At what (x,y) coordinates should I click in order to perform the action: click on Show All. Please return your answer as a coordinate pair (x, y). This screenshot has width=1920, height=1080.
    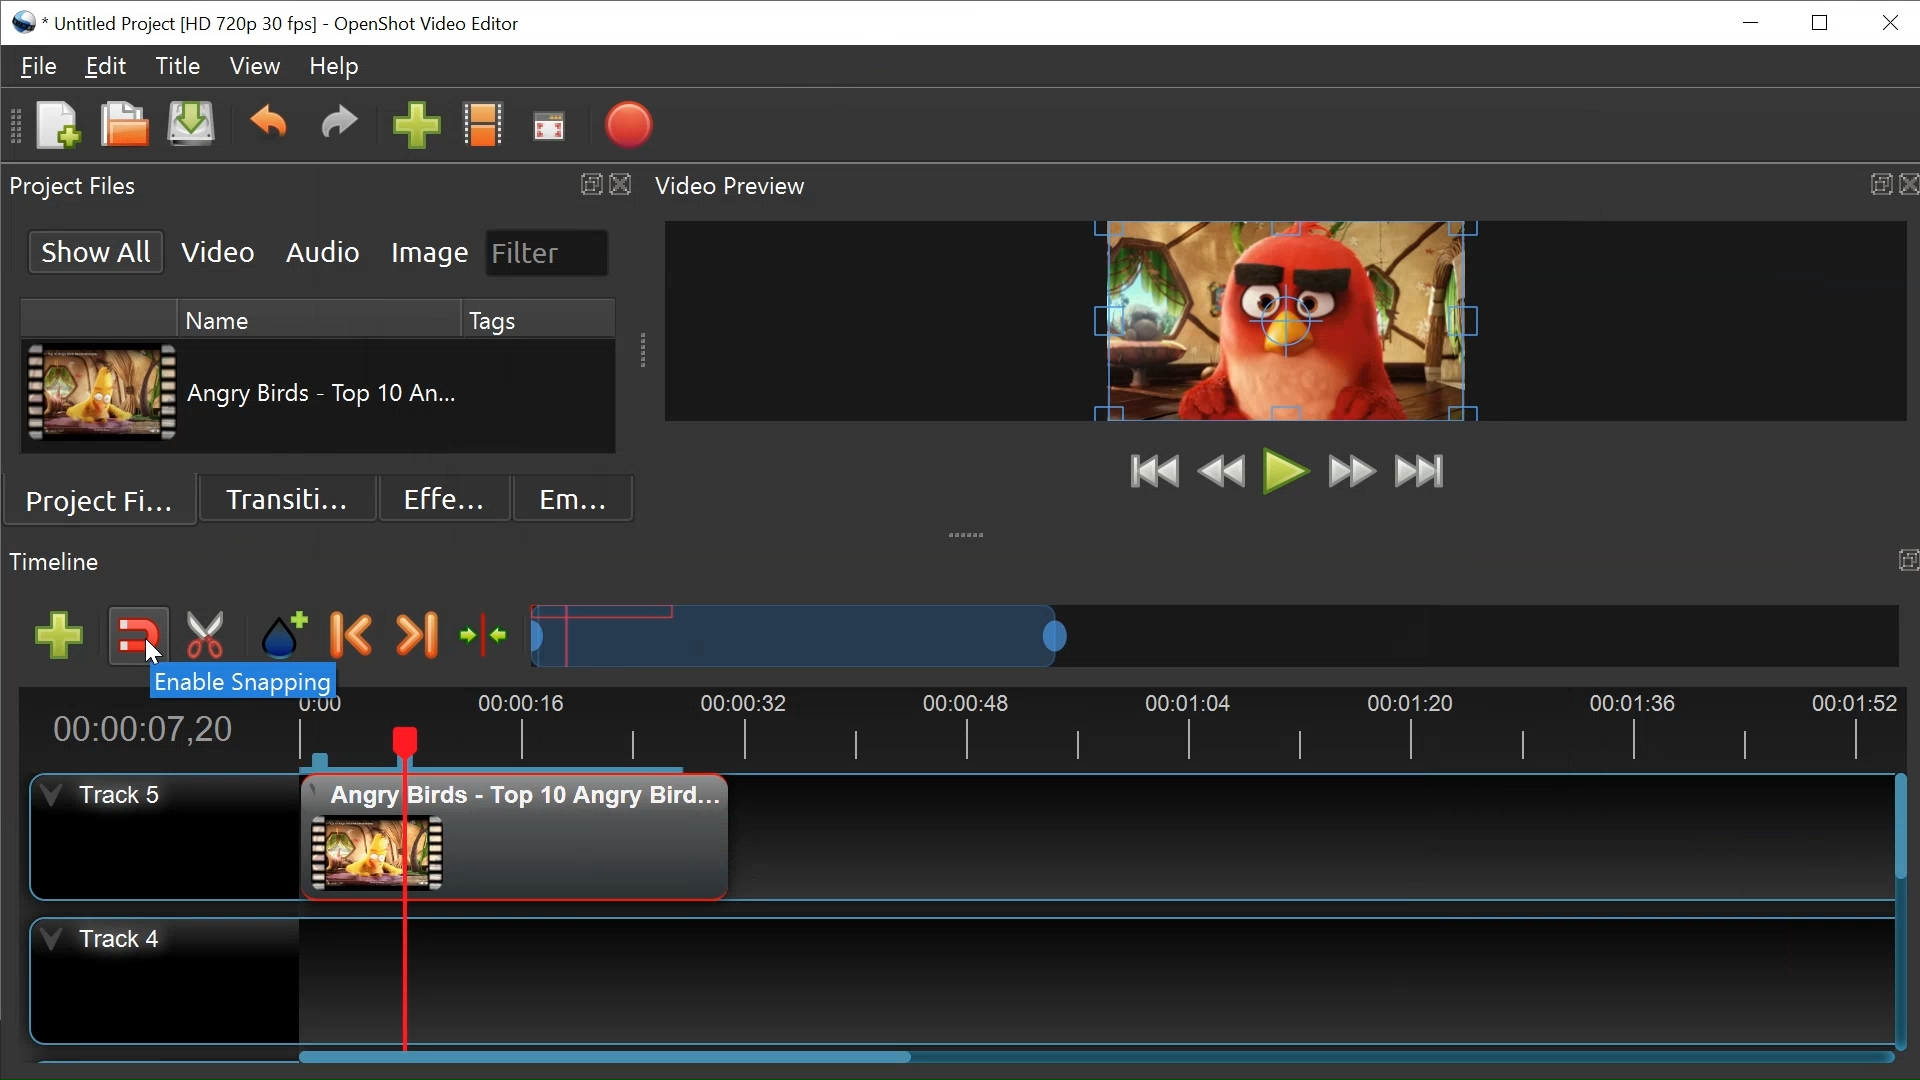
    Looking at the image, I should click on (97, 251).